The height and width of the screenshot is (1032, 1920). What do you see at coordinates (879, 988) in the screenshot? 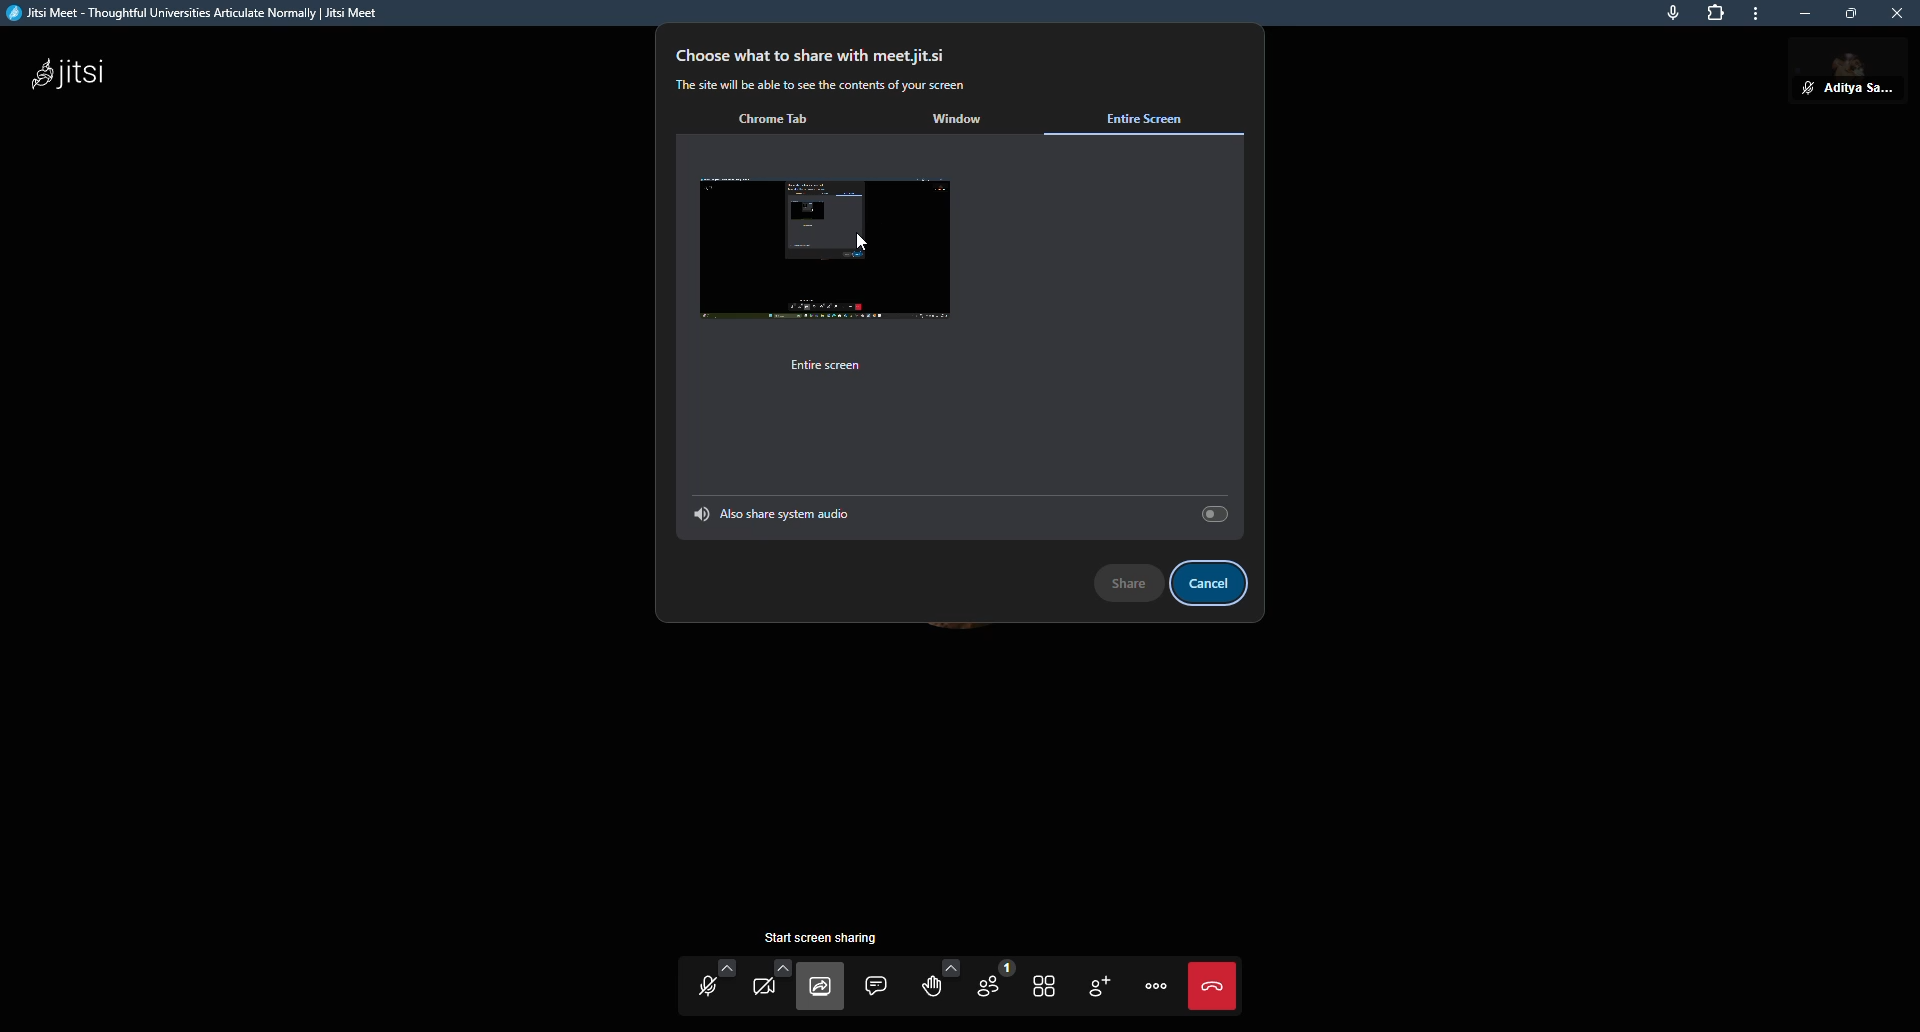
I see `open chat` at bounding box center [879, 988].